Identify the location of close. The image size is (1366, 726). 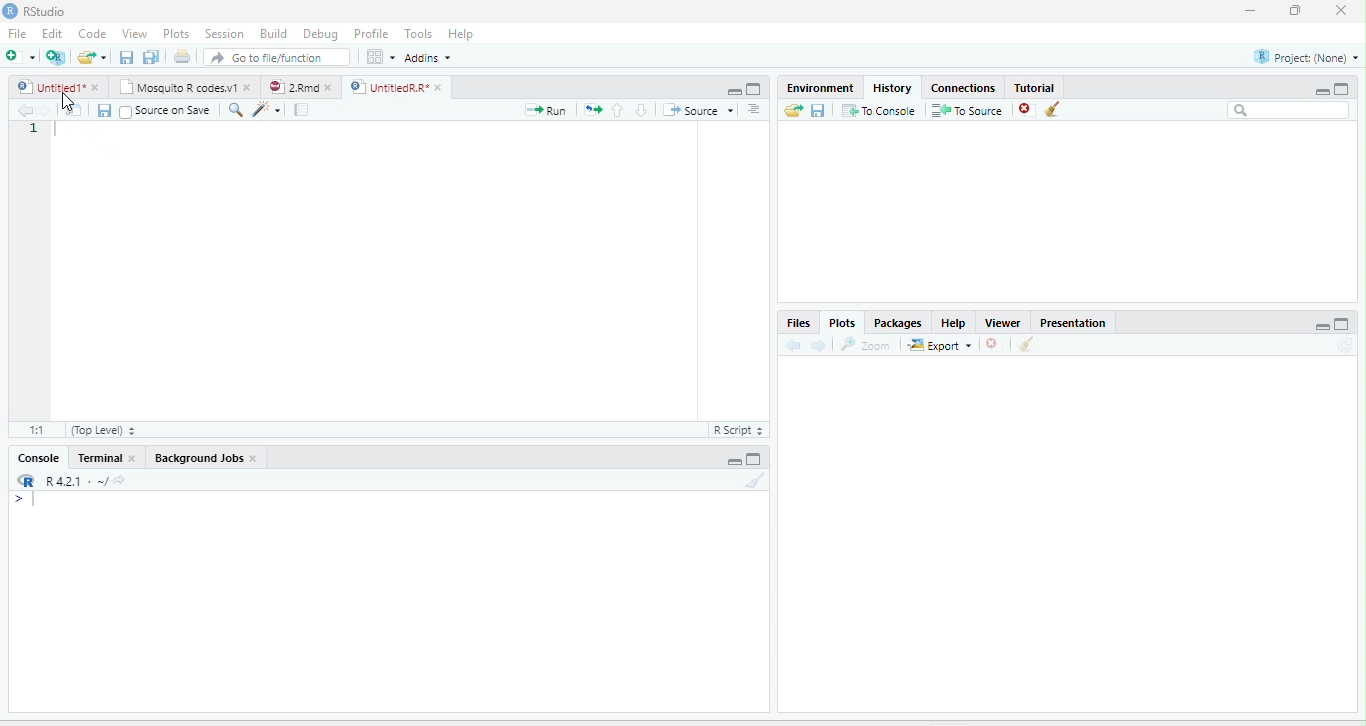
(248, 87).